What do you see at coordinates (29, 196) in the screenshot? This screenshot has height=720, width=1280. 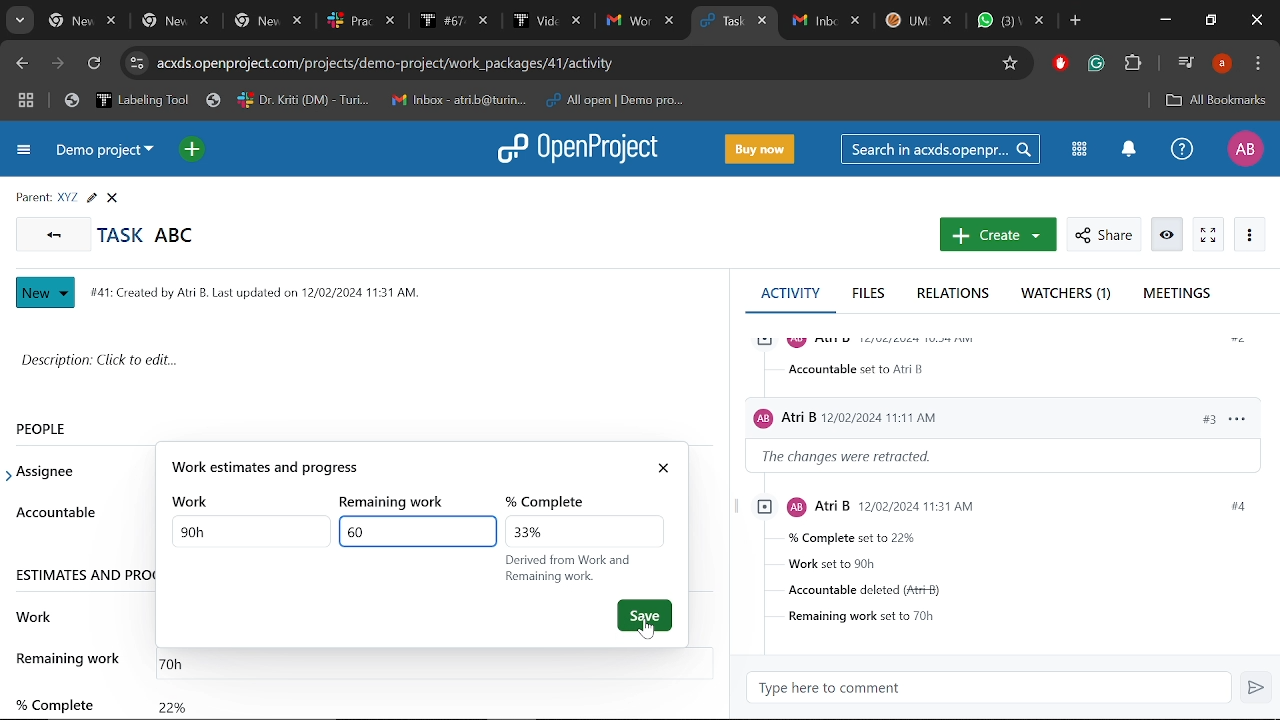 I see `parent` at bounding box center [29, 196].